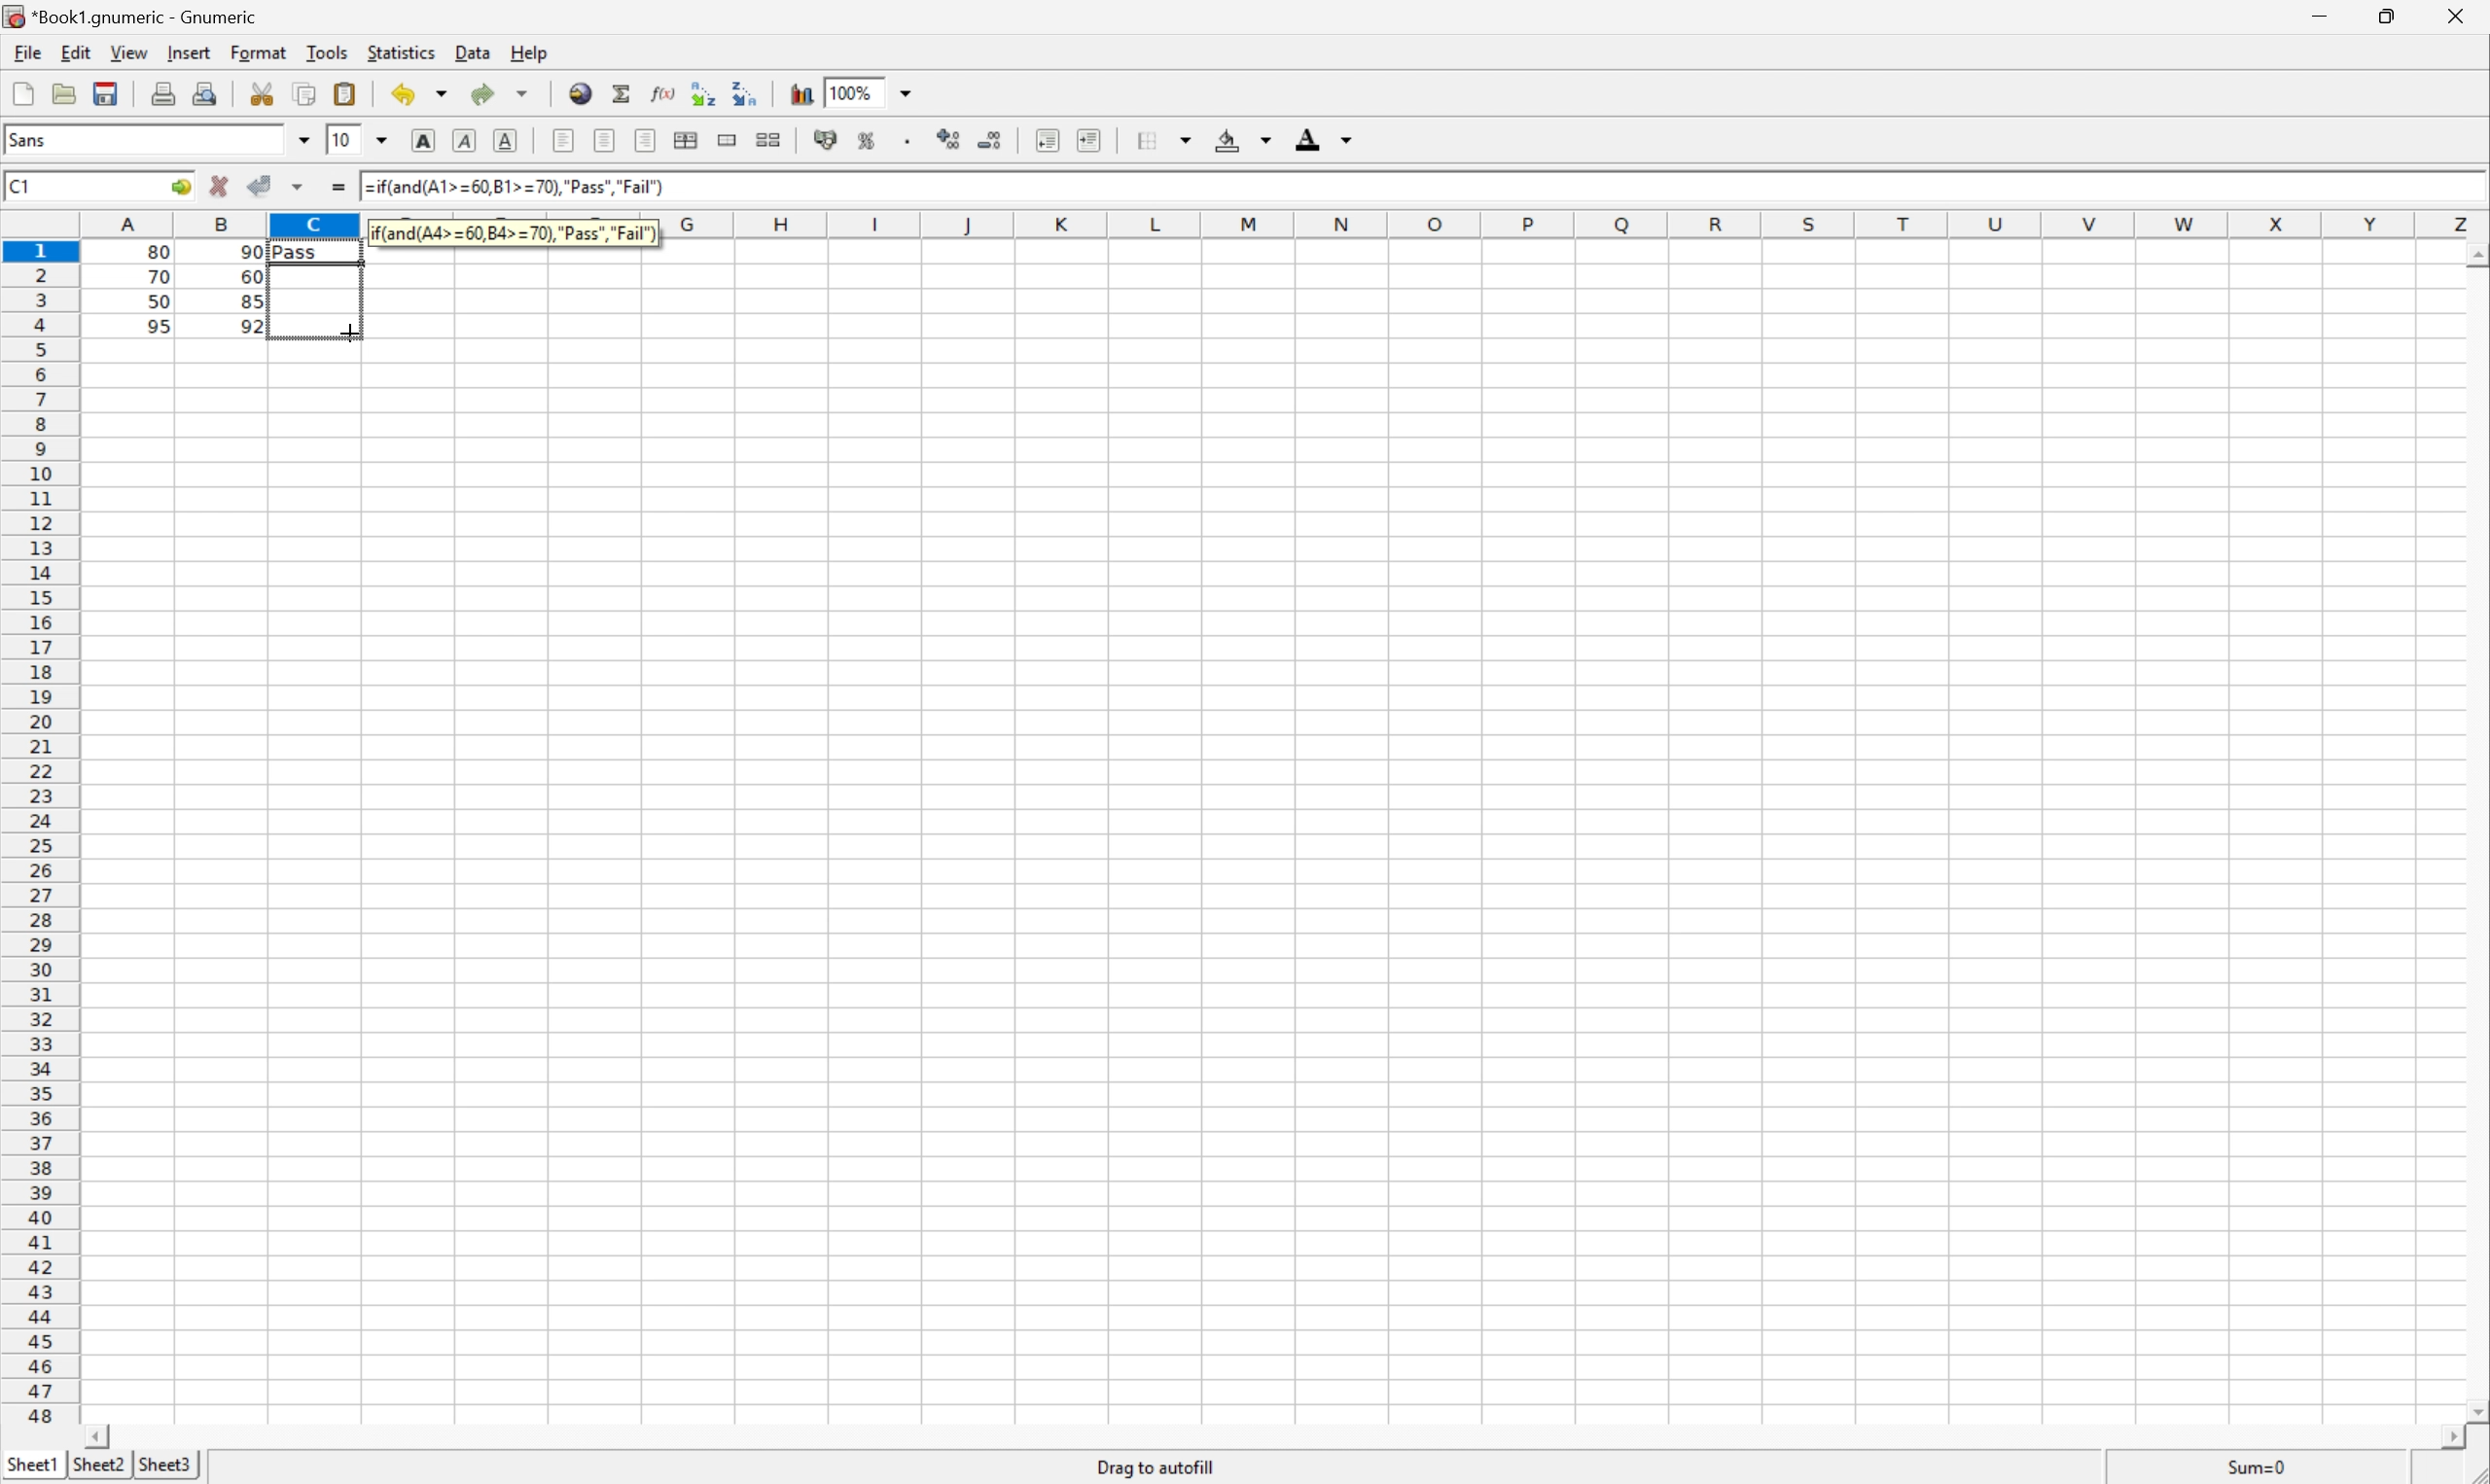 The width and height of the screenshot is (2490, 1484). Describe the element at coordinates (307, 92) in the screenshot. I see `Copy the selection` at that location.